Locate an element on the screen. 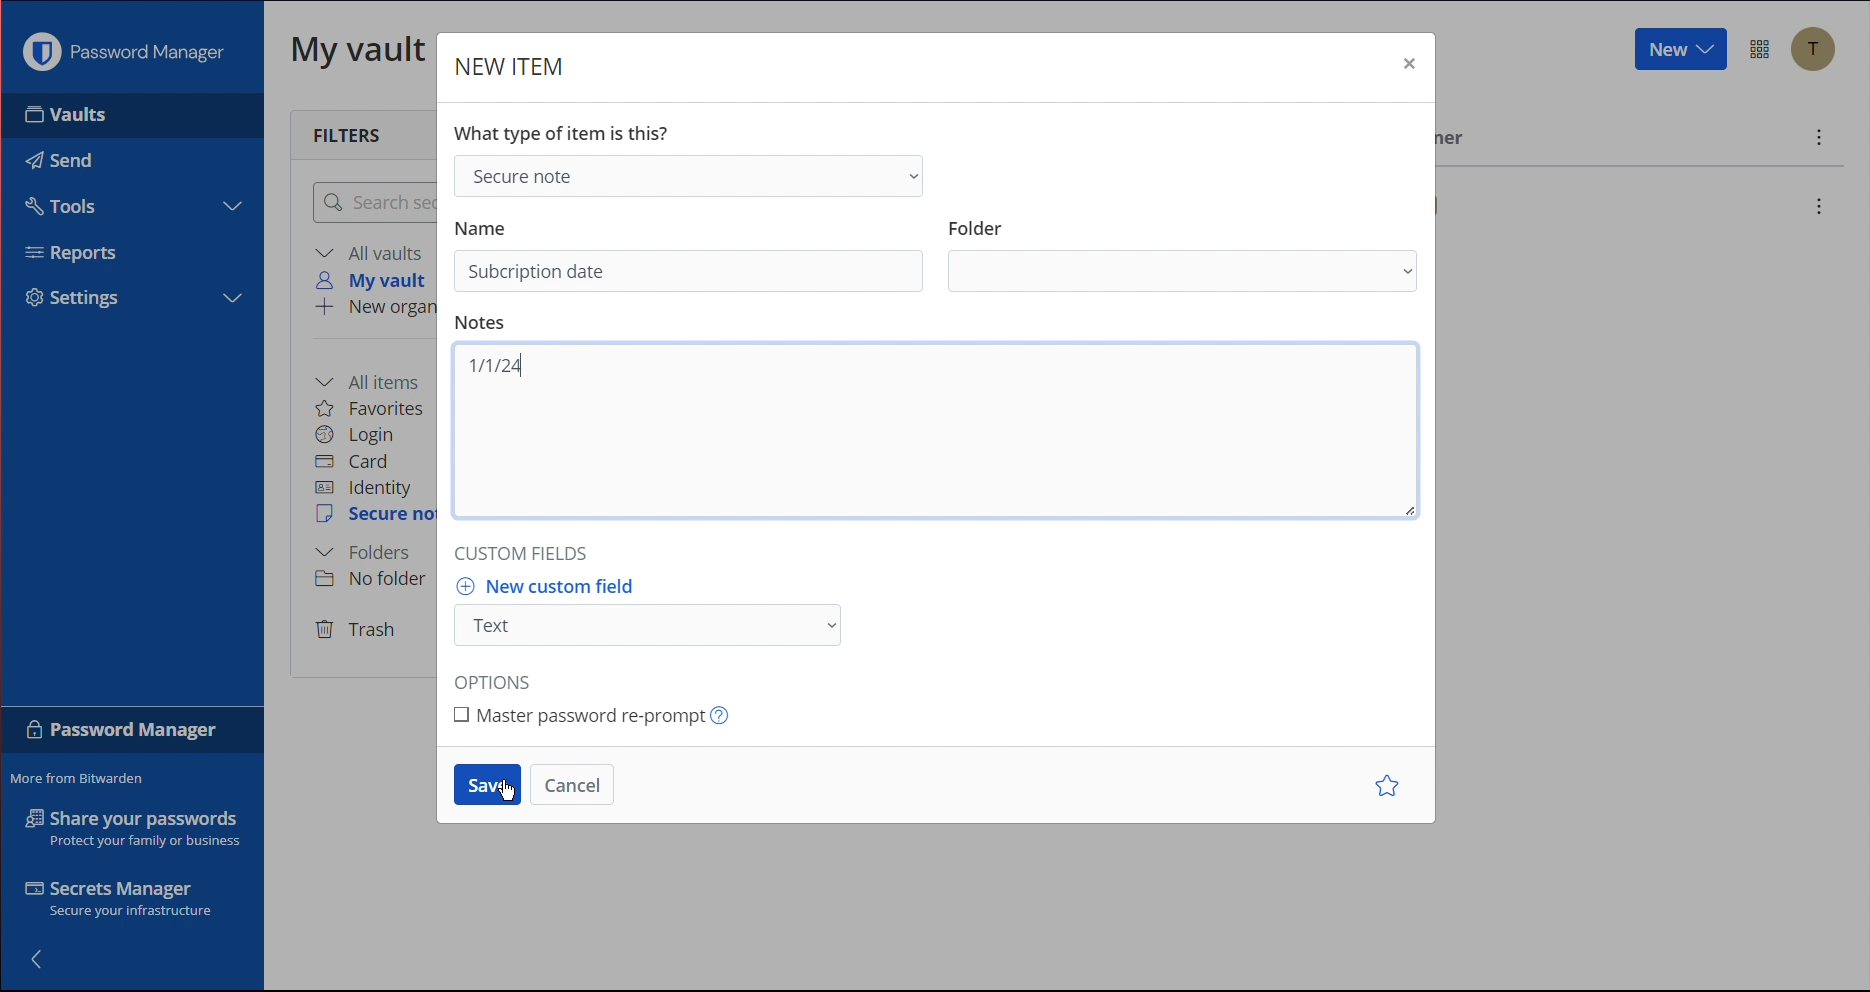  Tools is located at coordinates (58, 203).